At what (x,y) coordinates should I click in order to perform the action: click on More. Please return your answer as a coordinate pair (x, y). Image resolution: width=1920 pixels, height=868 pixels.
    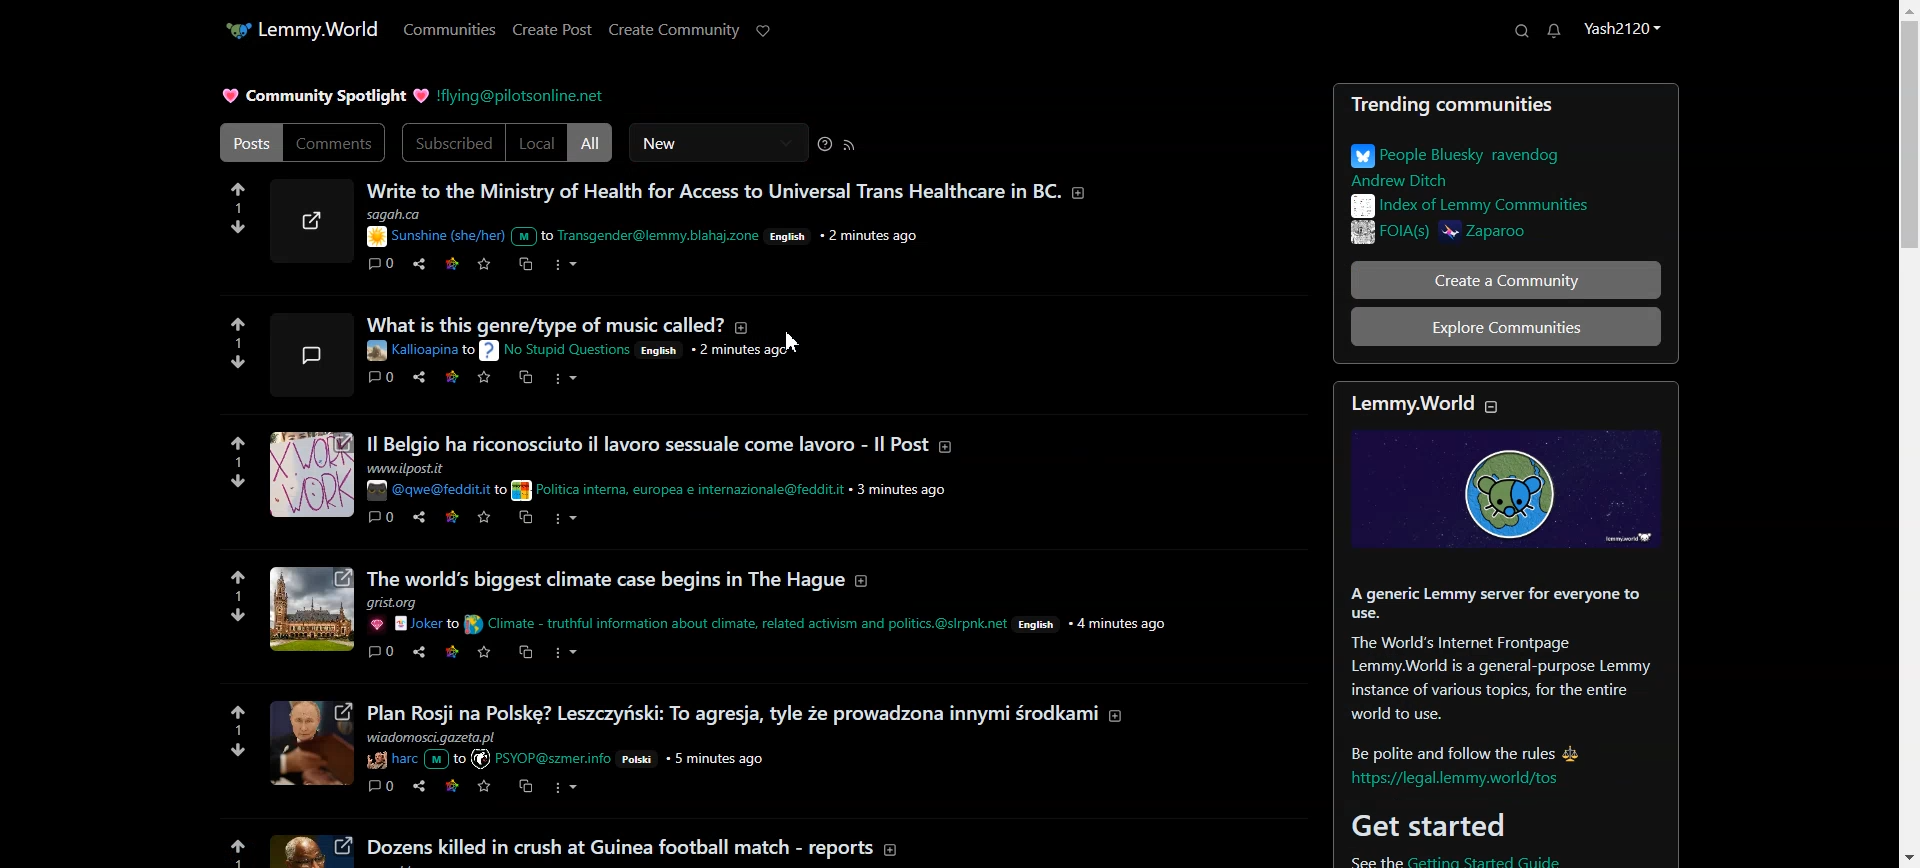
    Looking at the image, I should click on (565, 265).